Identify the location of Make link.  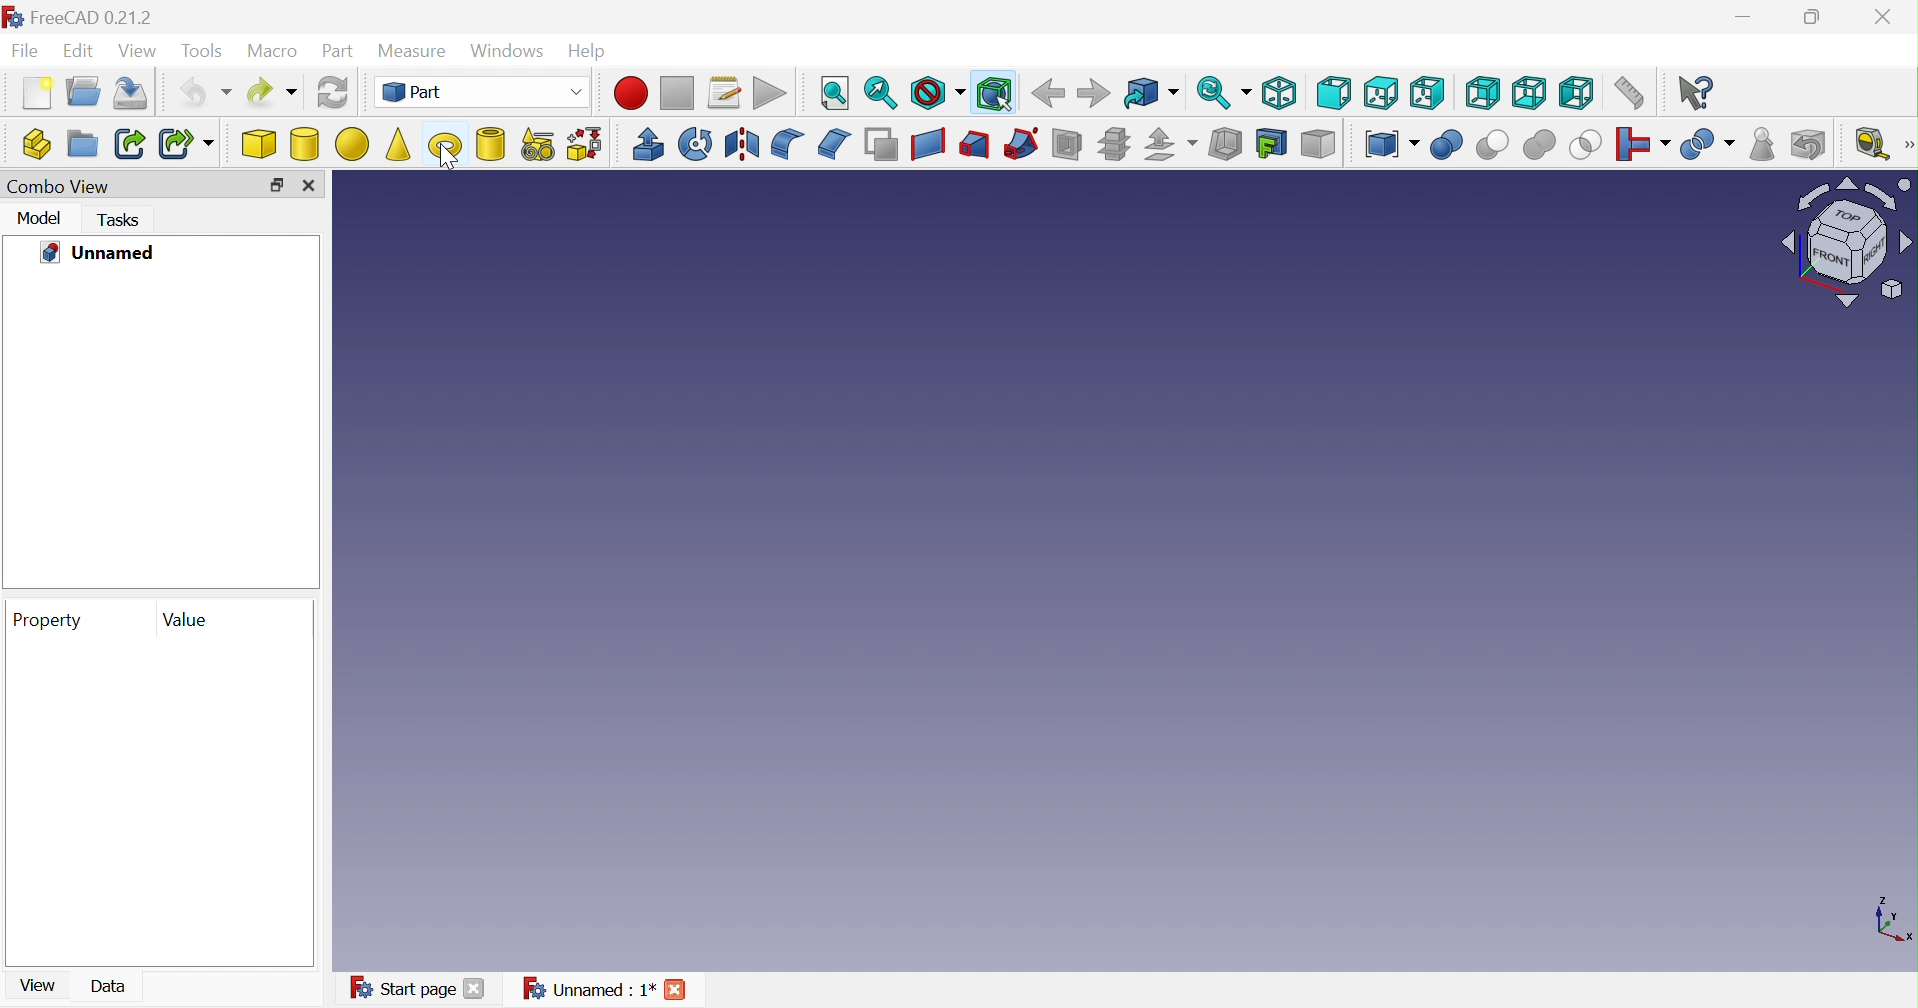
(131, 143).